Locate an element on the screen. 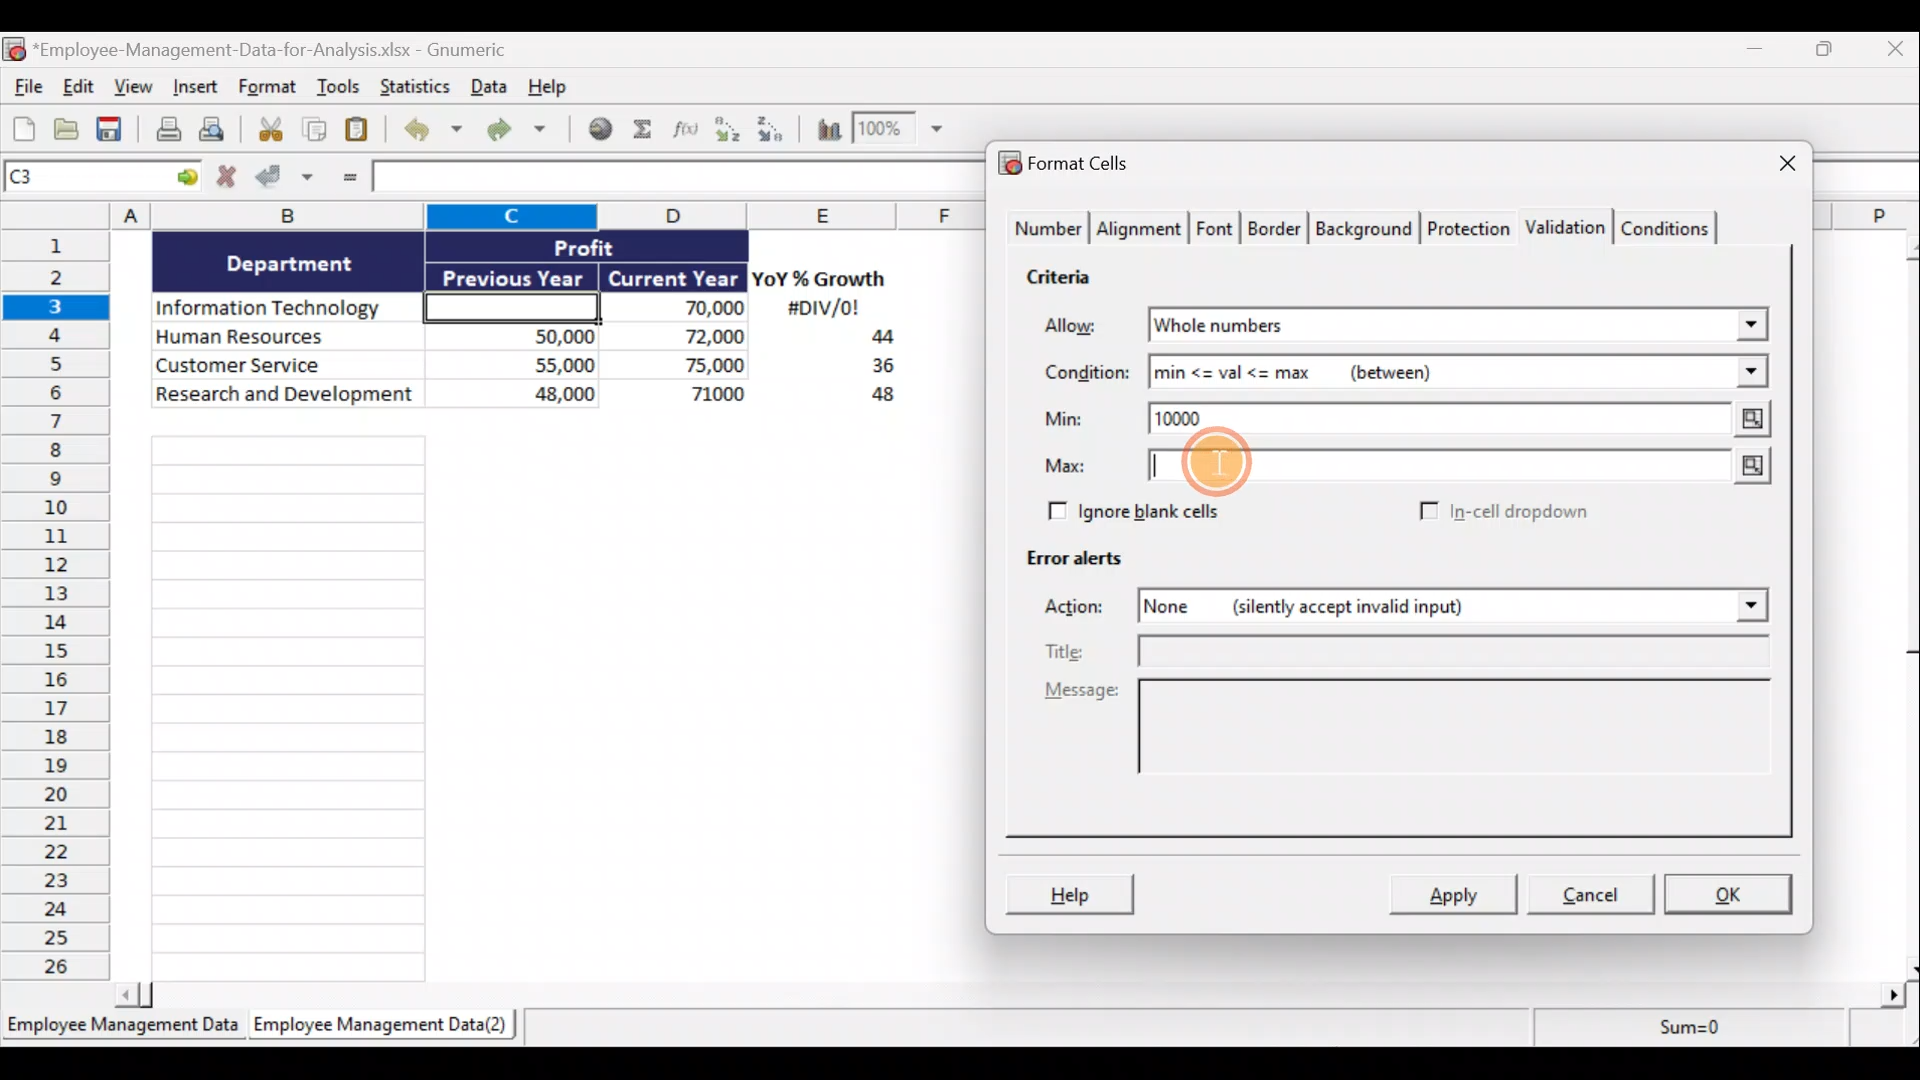 The width and height of the screenshot is (1920, 1080). Help is located at coordinates (1073, 892).